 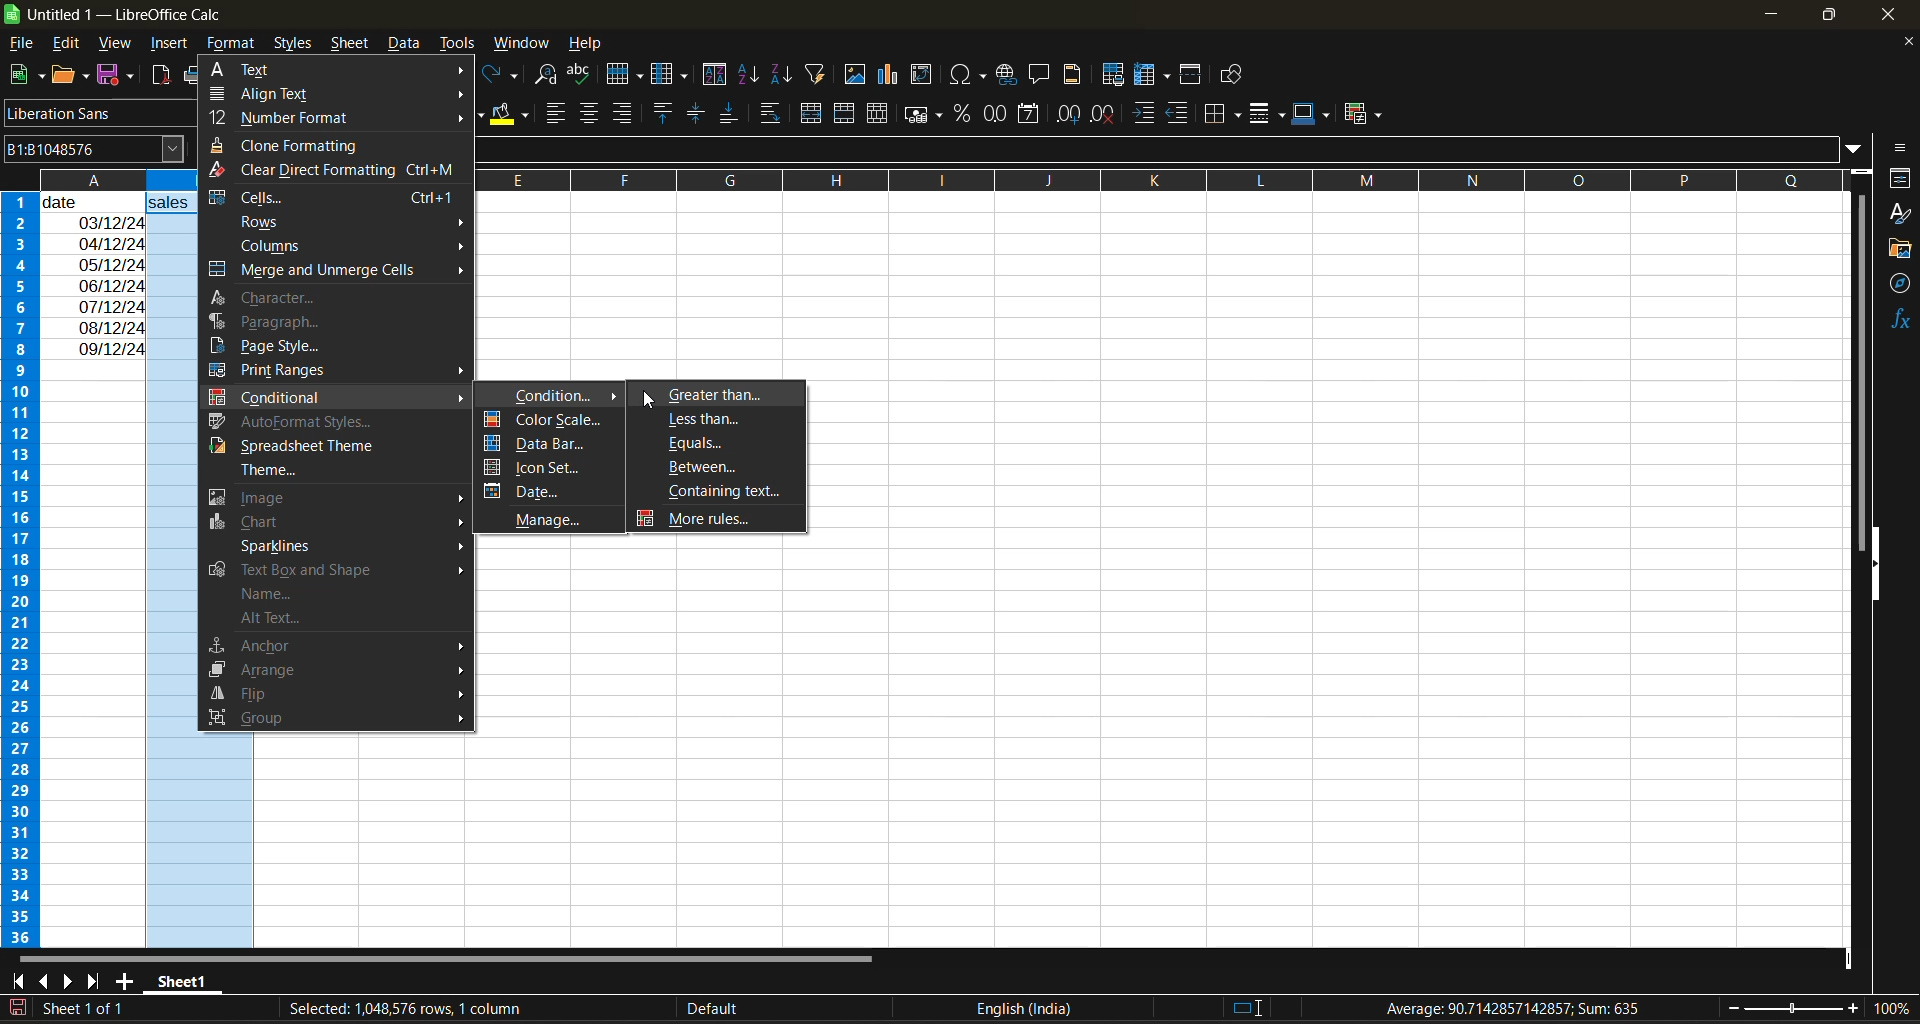 I want to click on standard selection, so click(x=1248, y=1007).